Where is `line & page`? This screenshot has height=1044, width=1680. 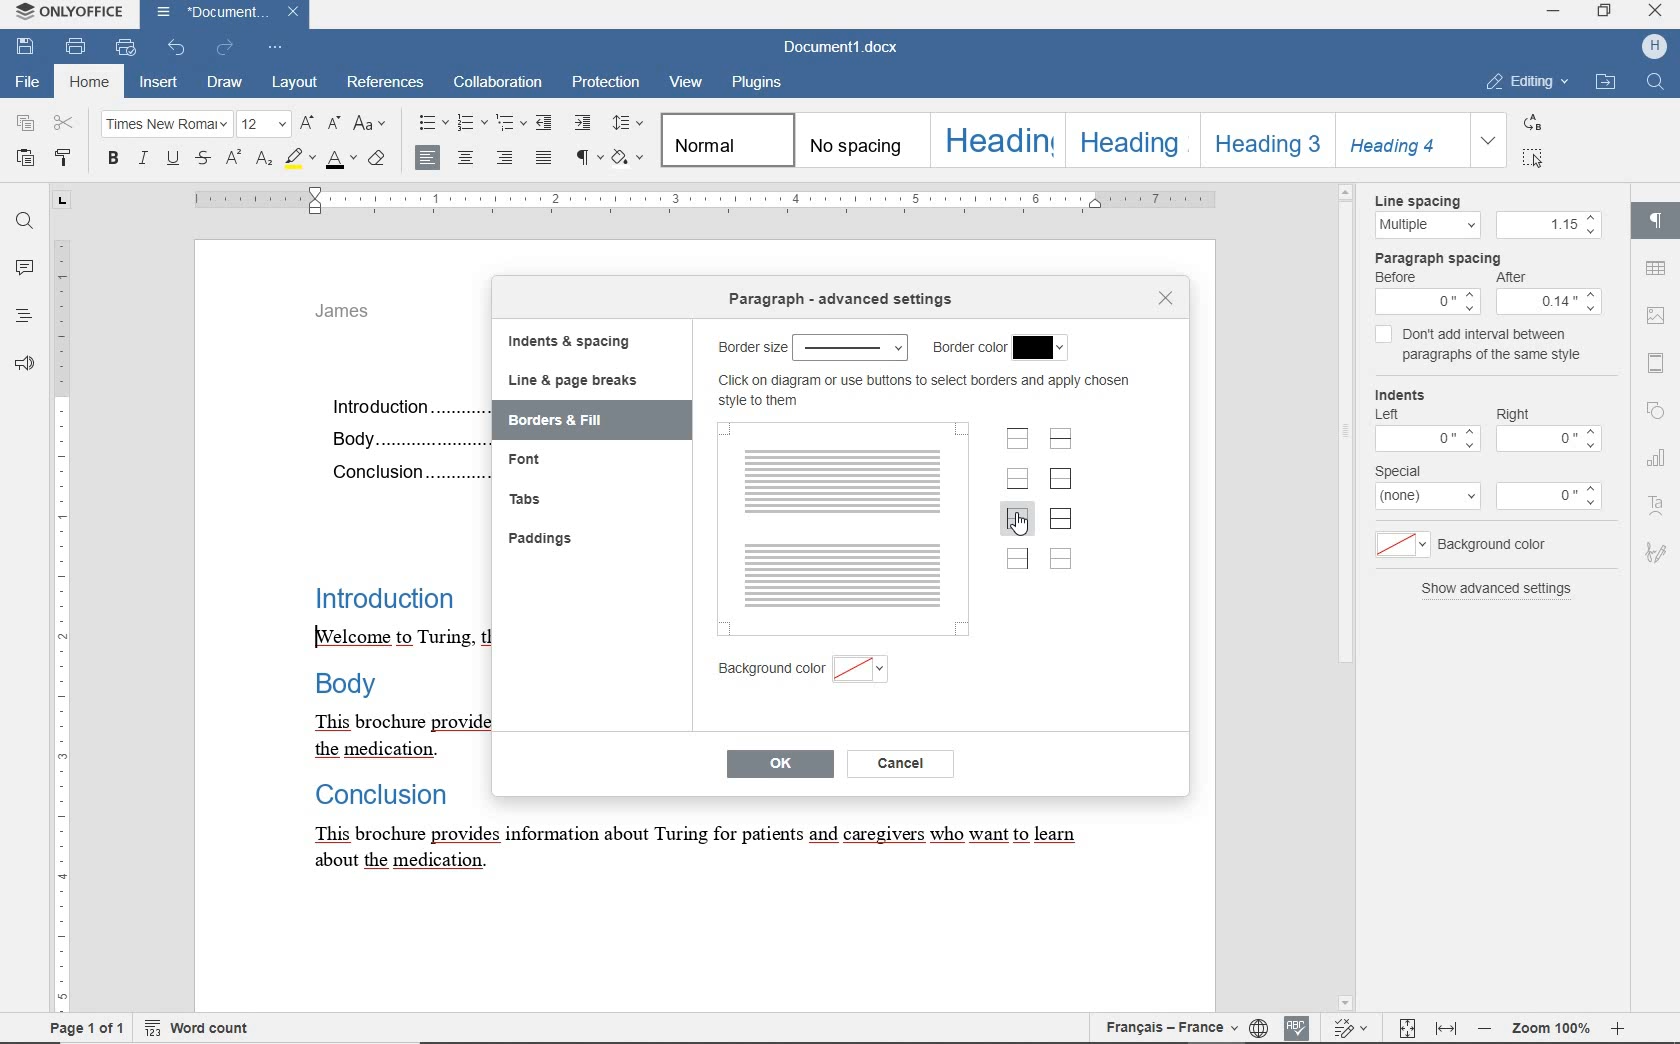 line & page is located at coordinates (572, 380).